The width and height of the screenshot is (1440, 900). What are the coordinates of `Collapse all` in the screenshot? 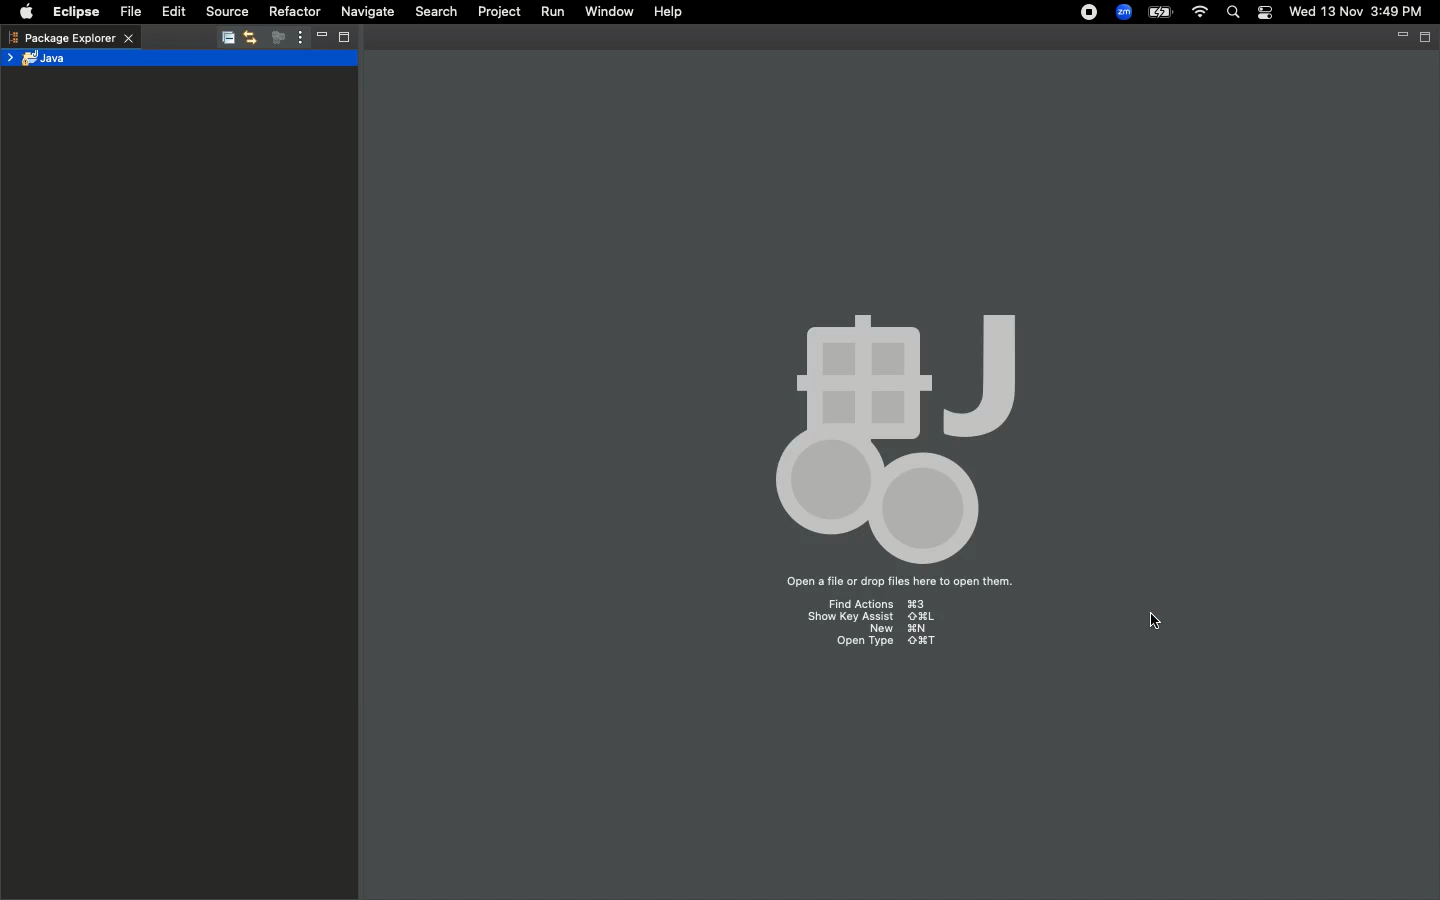 It's located at (226, 39).